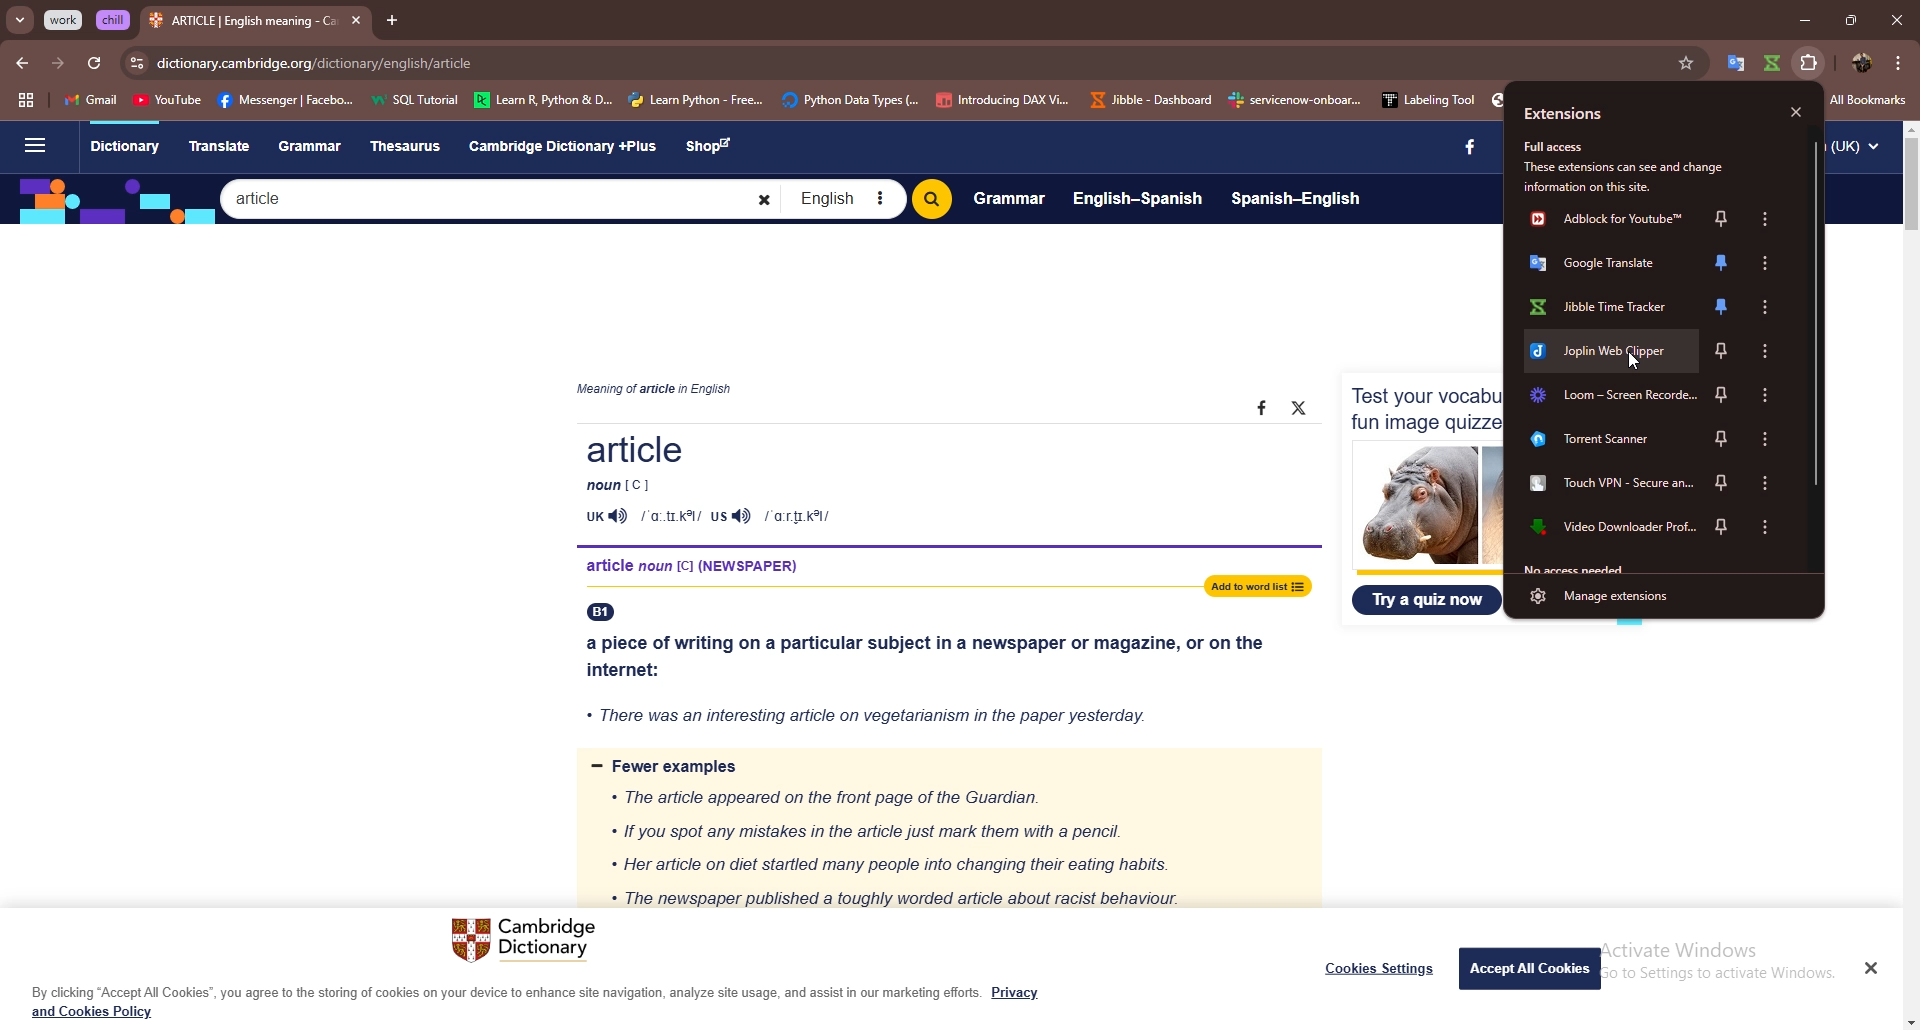 The image size is (1920, 1030). What do you see at coordinates (1609, 305) in the screenshot?
I see `extension` at bounding box center [1609, 305].